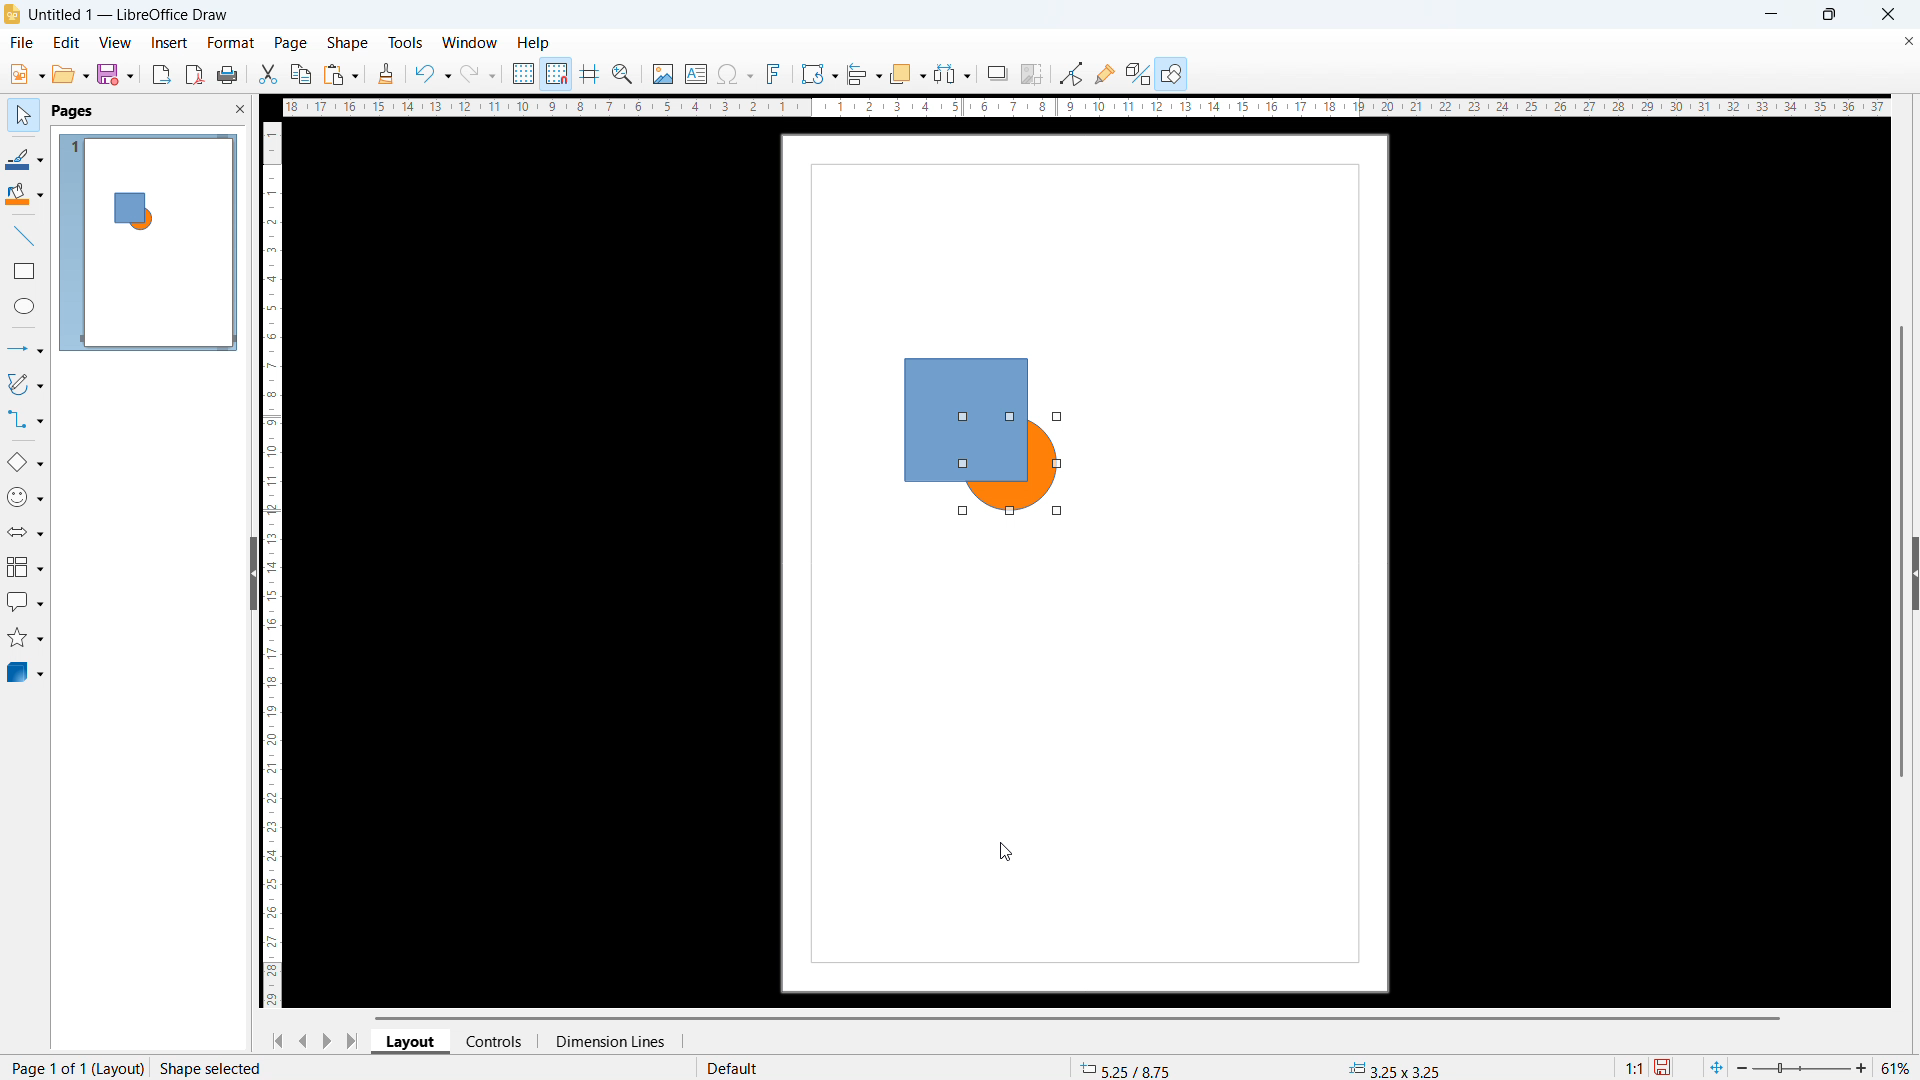 The height and width of the screenshot is (1080, 1920). I want to click on snap to grid, so click(556, 73).